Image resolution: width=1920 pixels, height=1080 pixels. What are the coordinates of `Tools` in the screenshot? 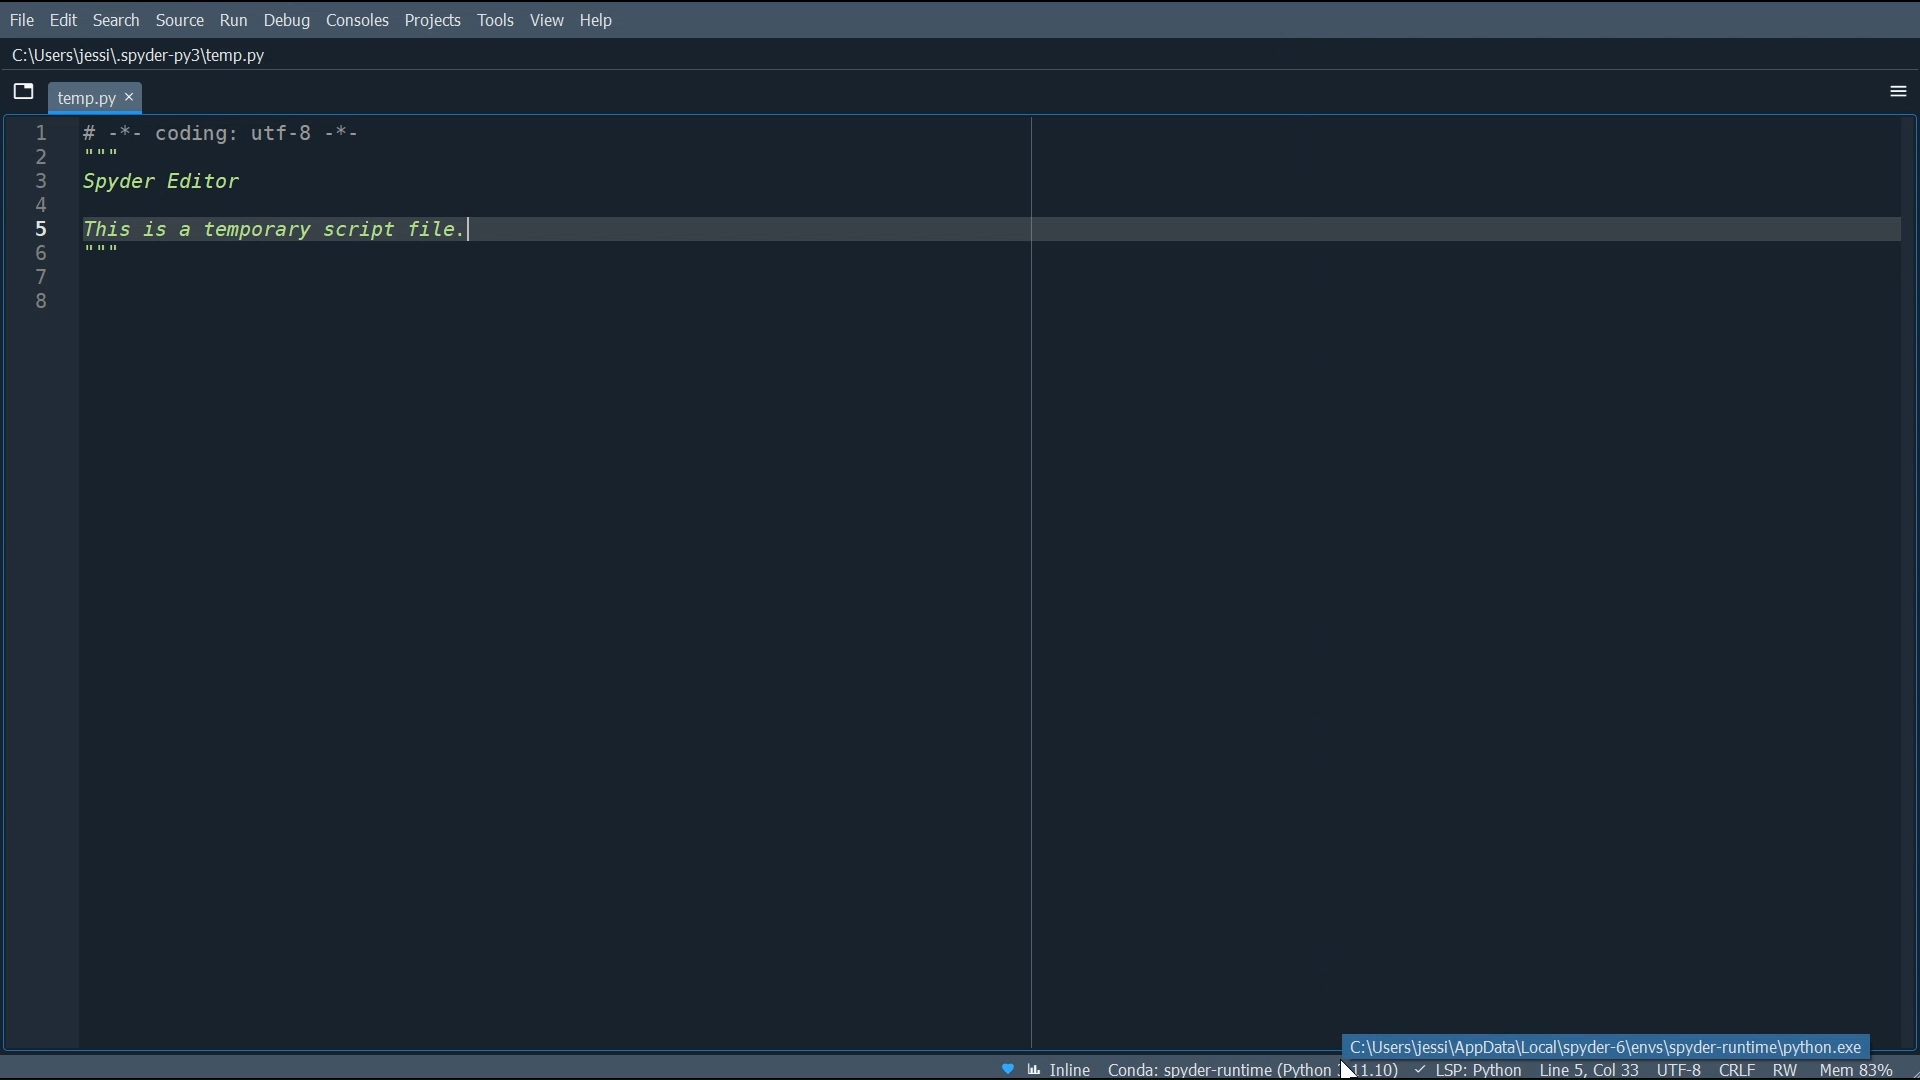 It's located at (495, 21).